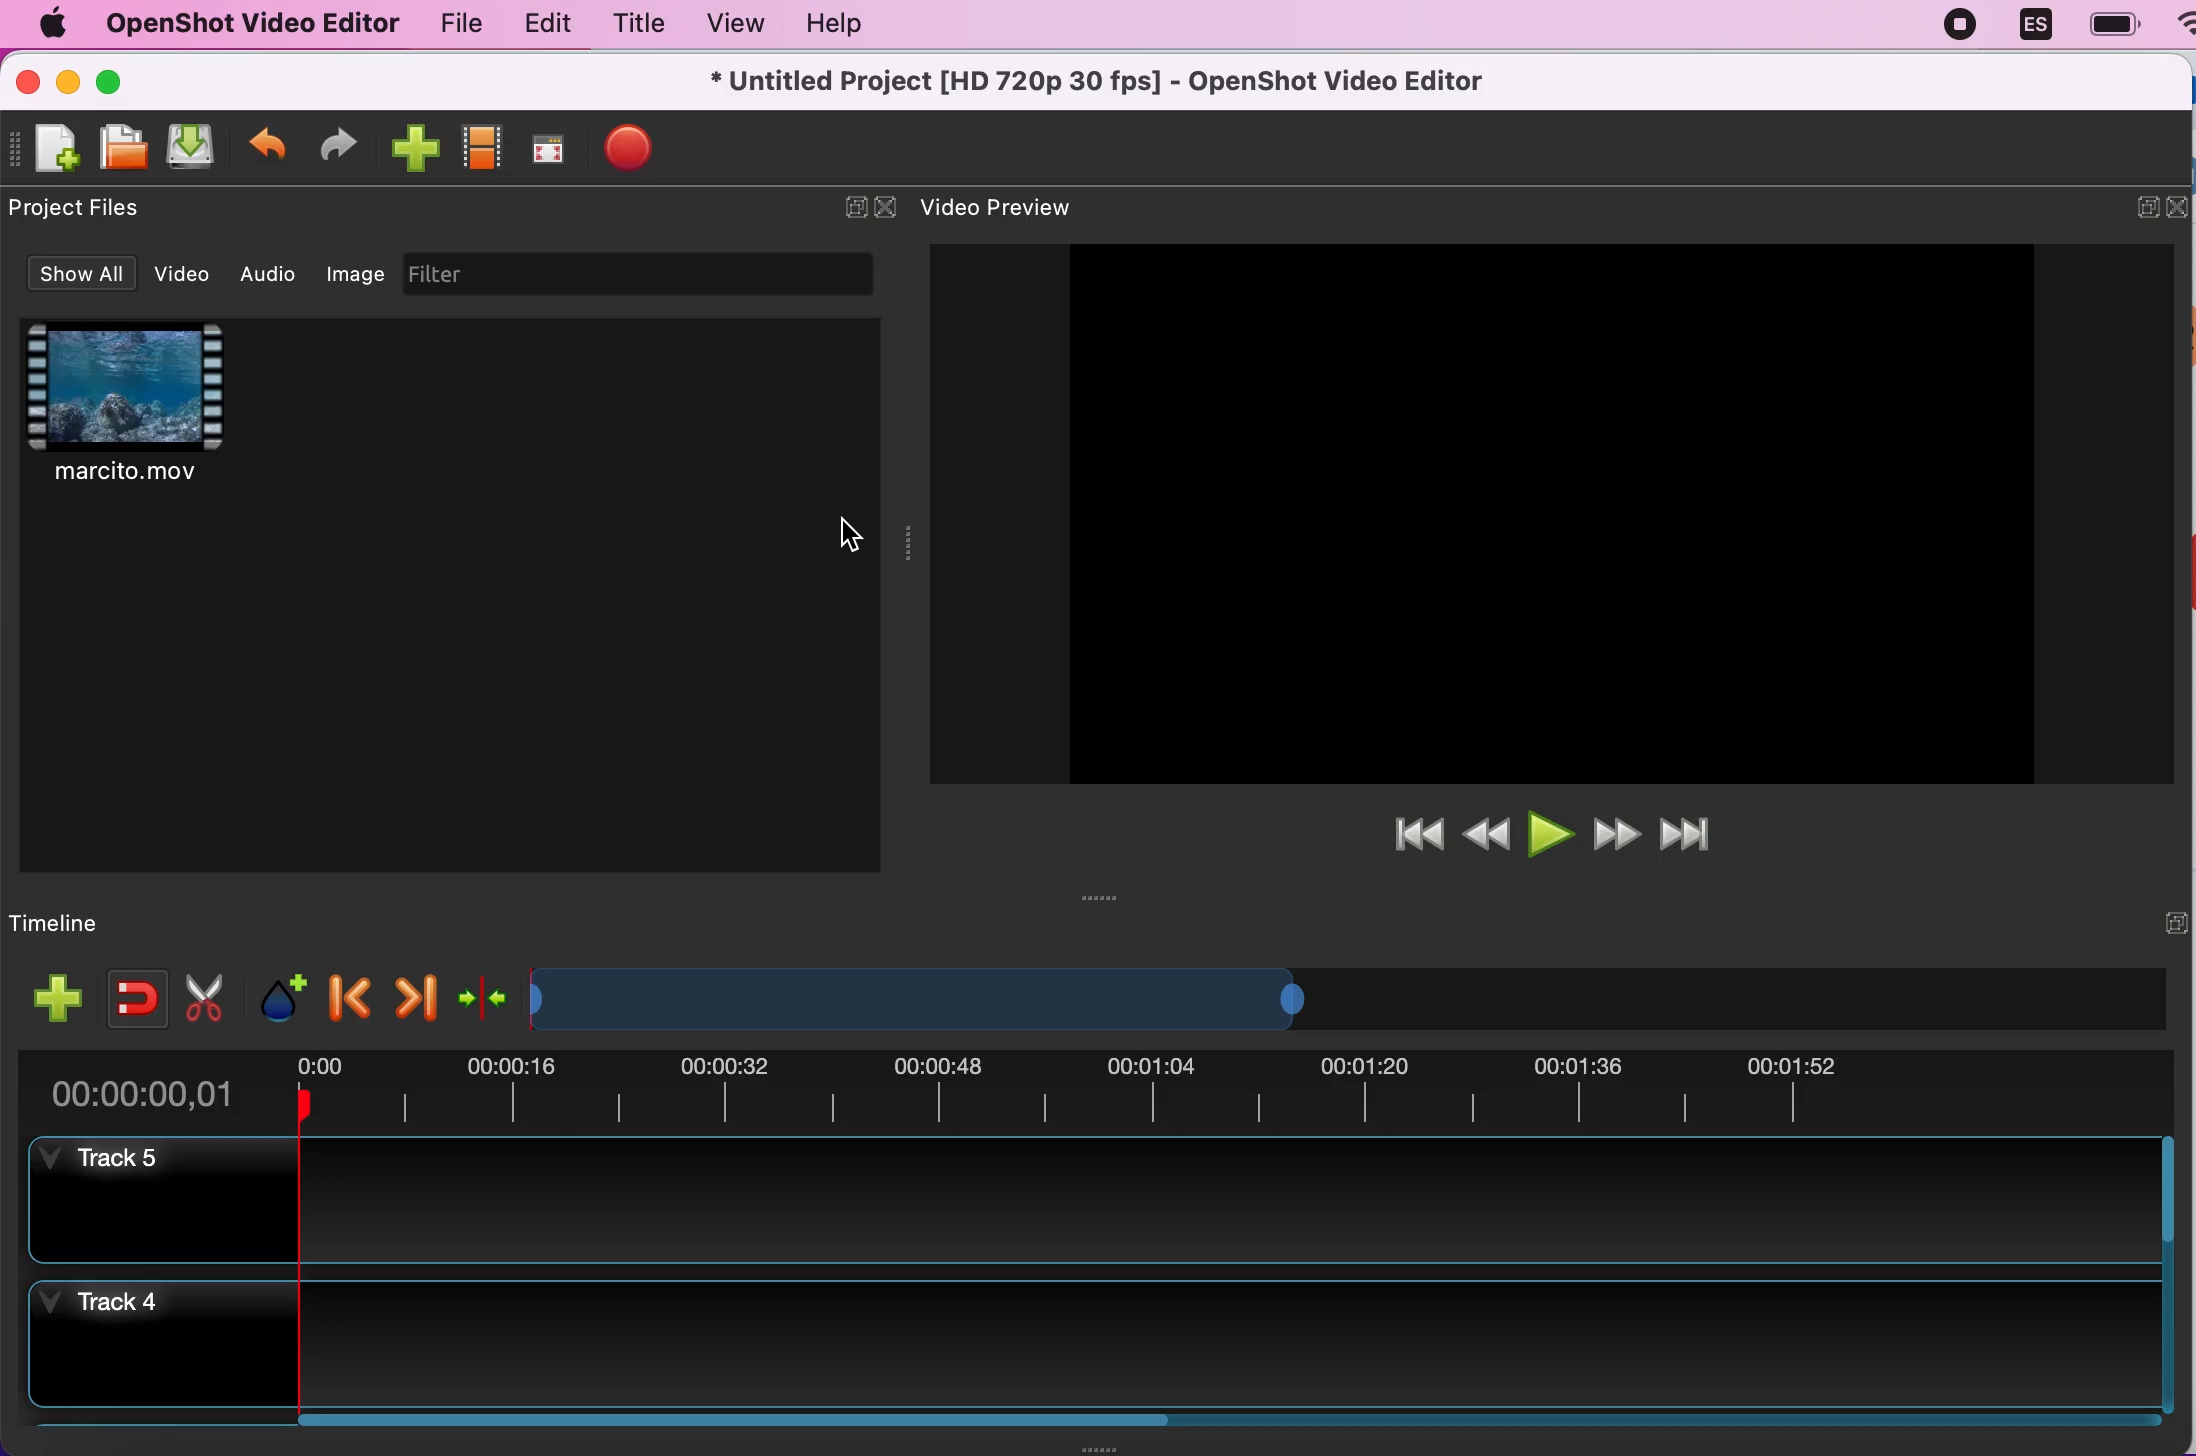 The height and width of the screenshot is (1456, 2196). Describe the element at coordinates (417, 146) in the screenshot. I see `import files` at that location.